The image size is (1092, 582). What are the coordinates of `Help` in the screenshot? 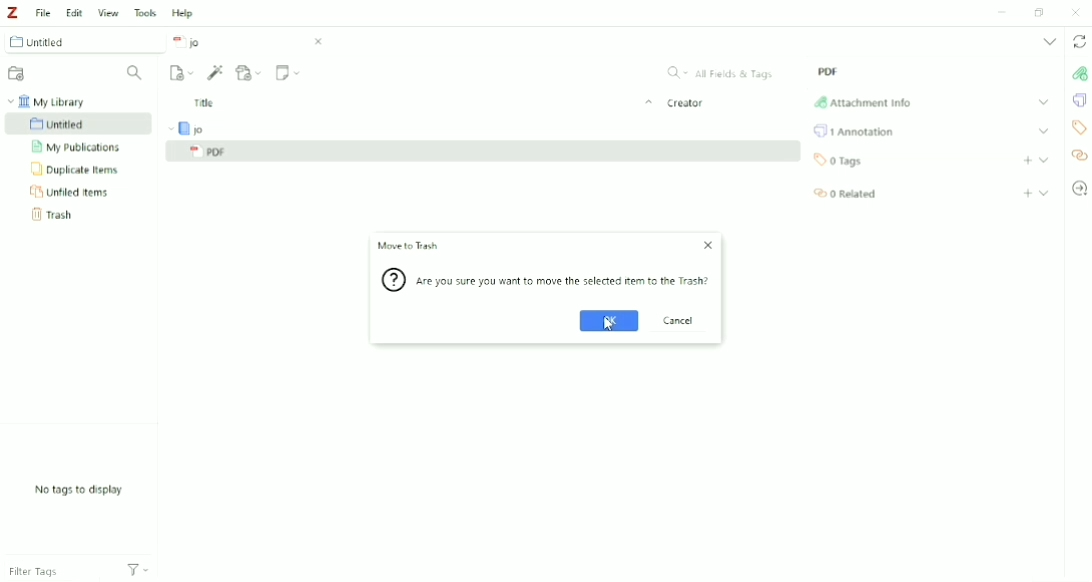 It's located at (185, 13).